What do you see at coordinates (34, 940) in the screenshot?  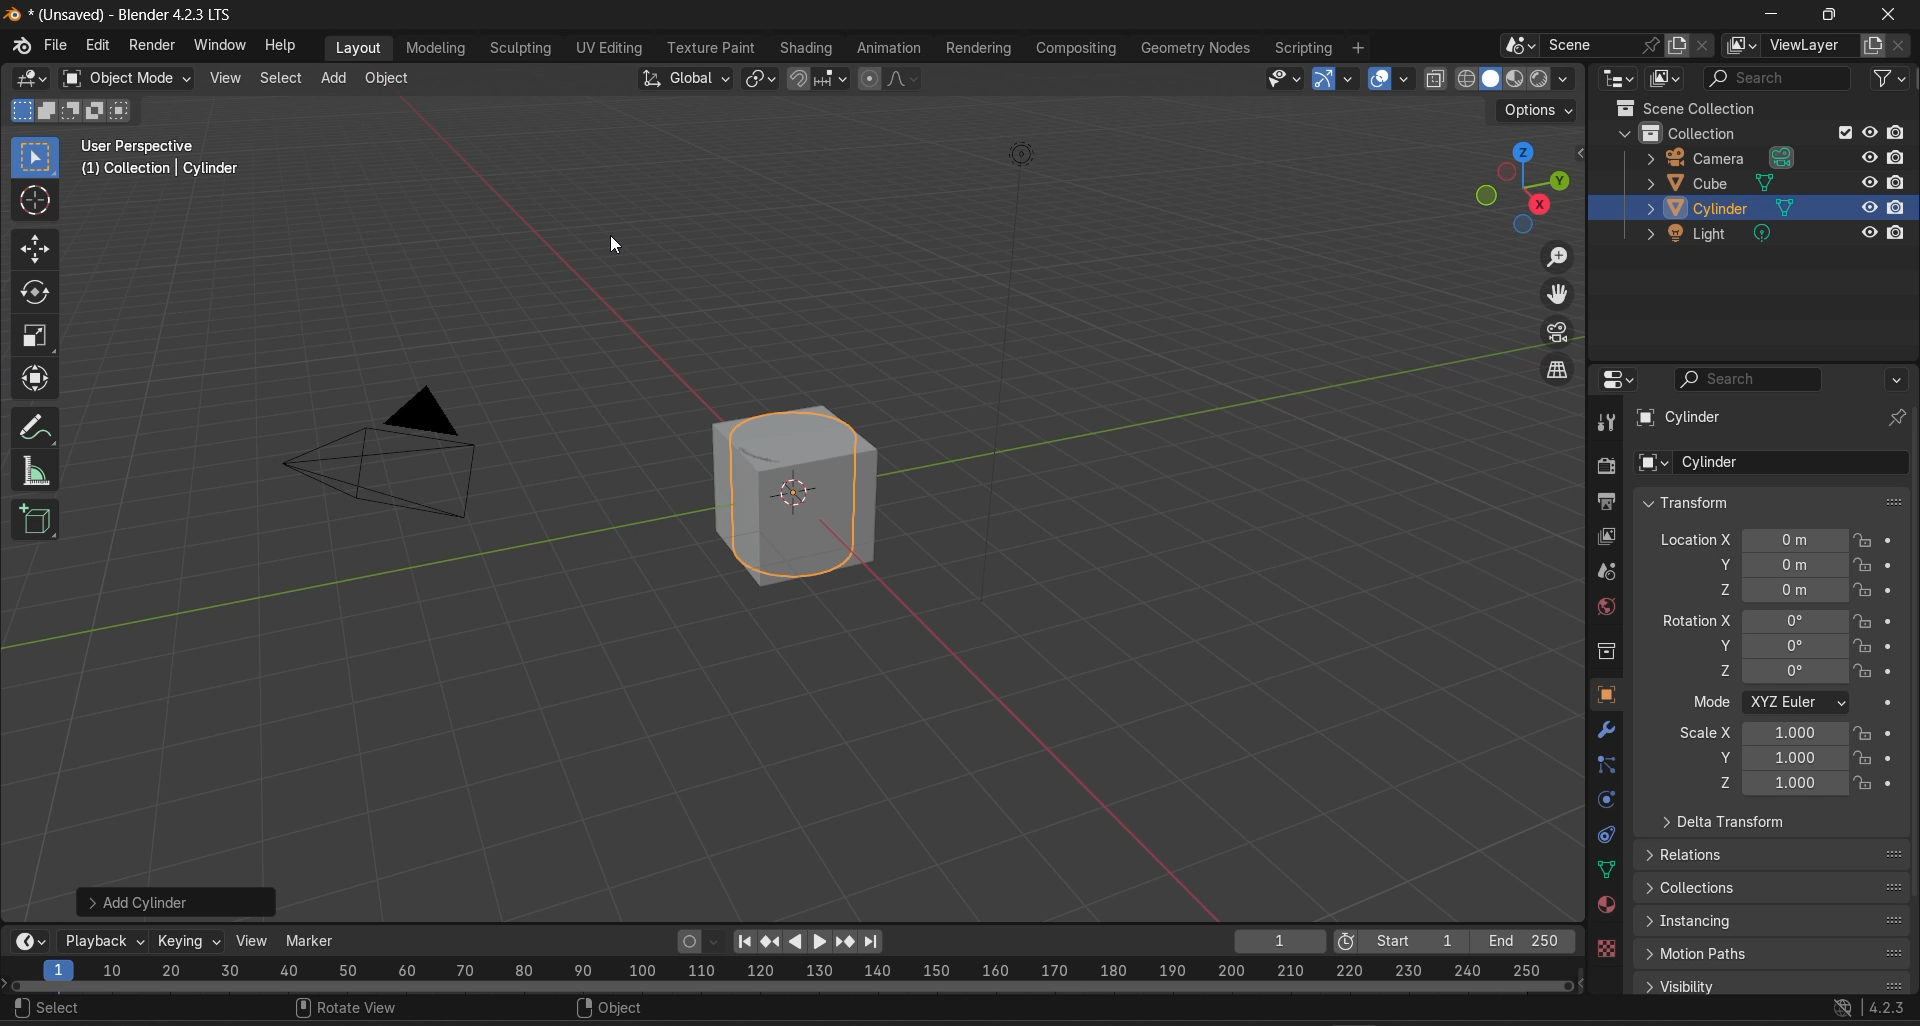 I see `editor type` at bounding box center [34, 940].